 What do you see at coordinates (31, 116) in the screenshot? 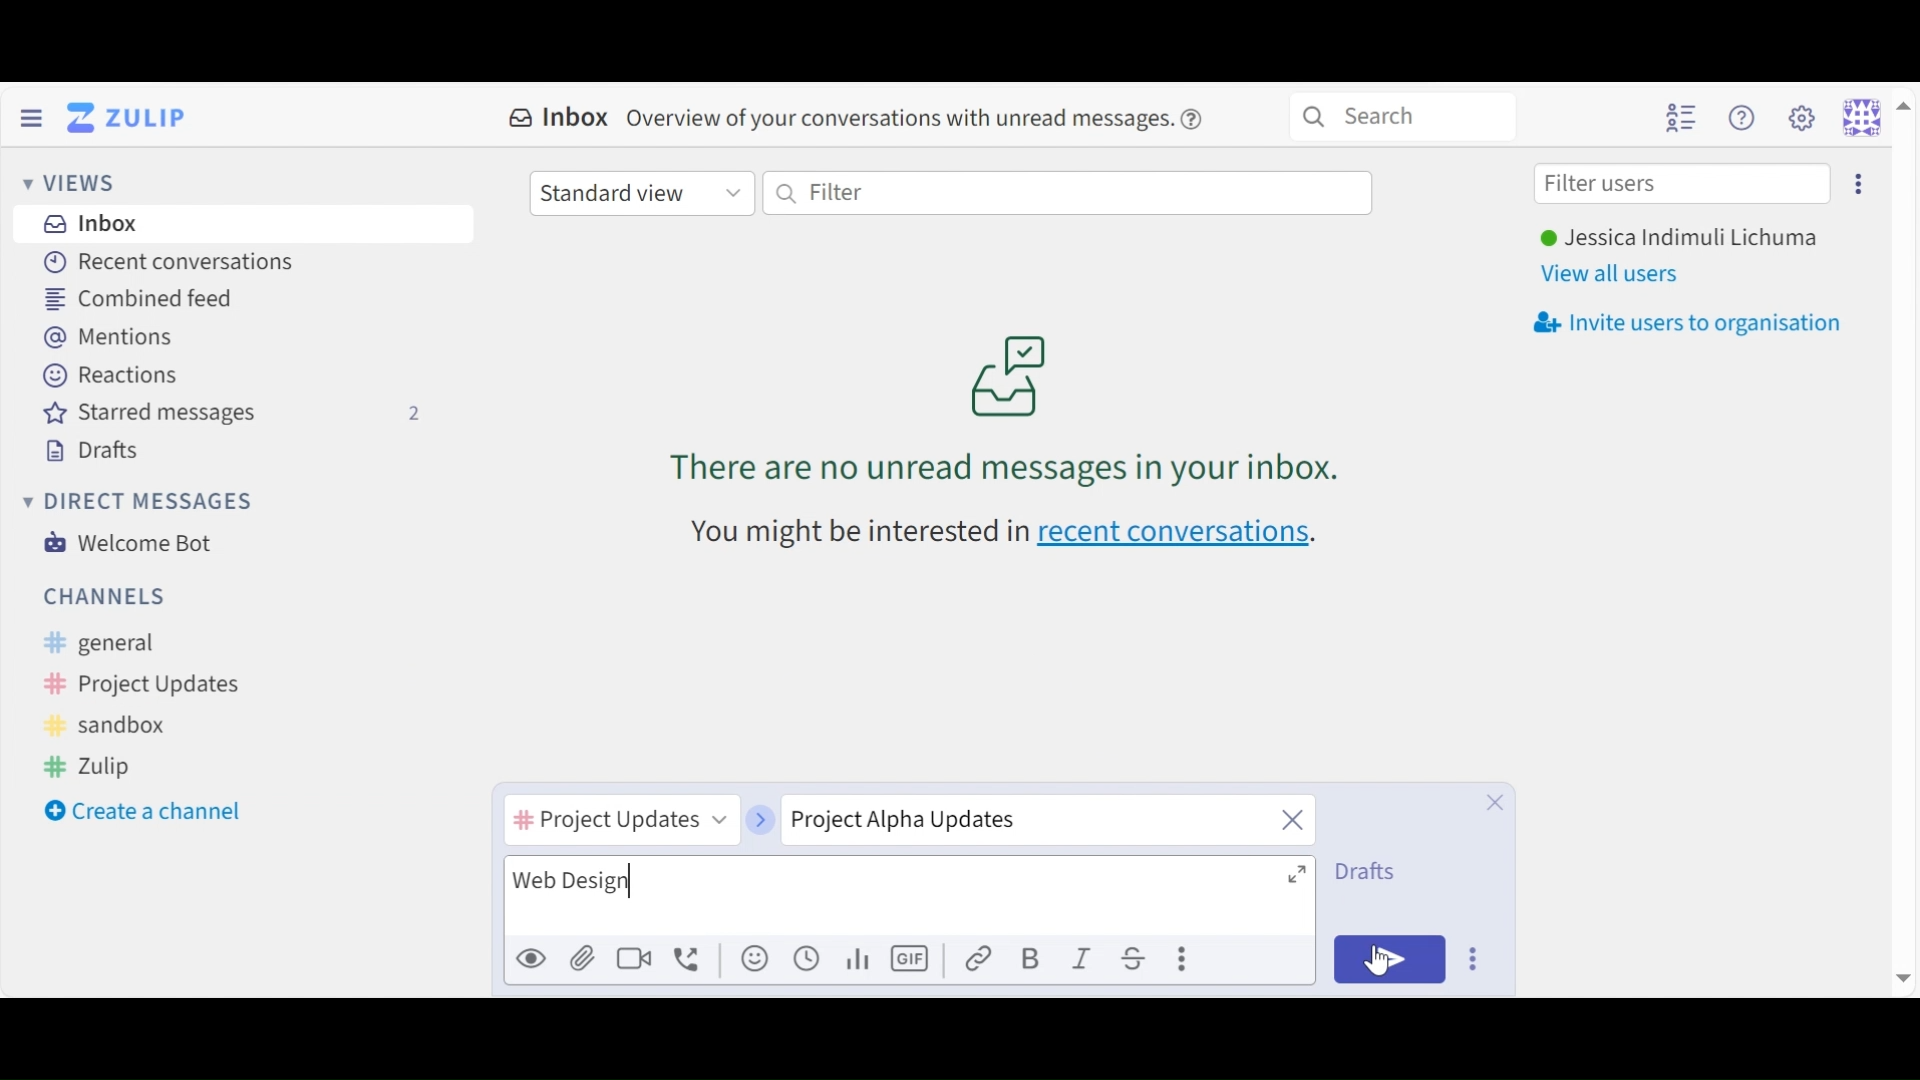
I see `Hide Sidebar` at bounding box center [31, 116].